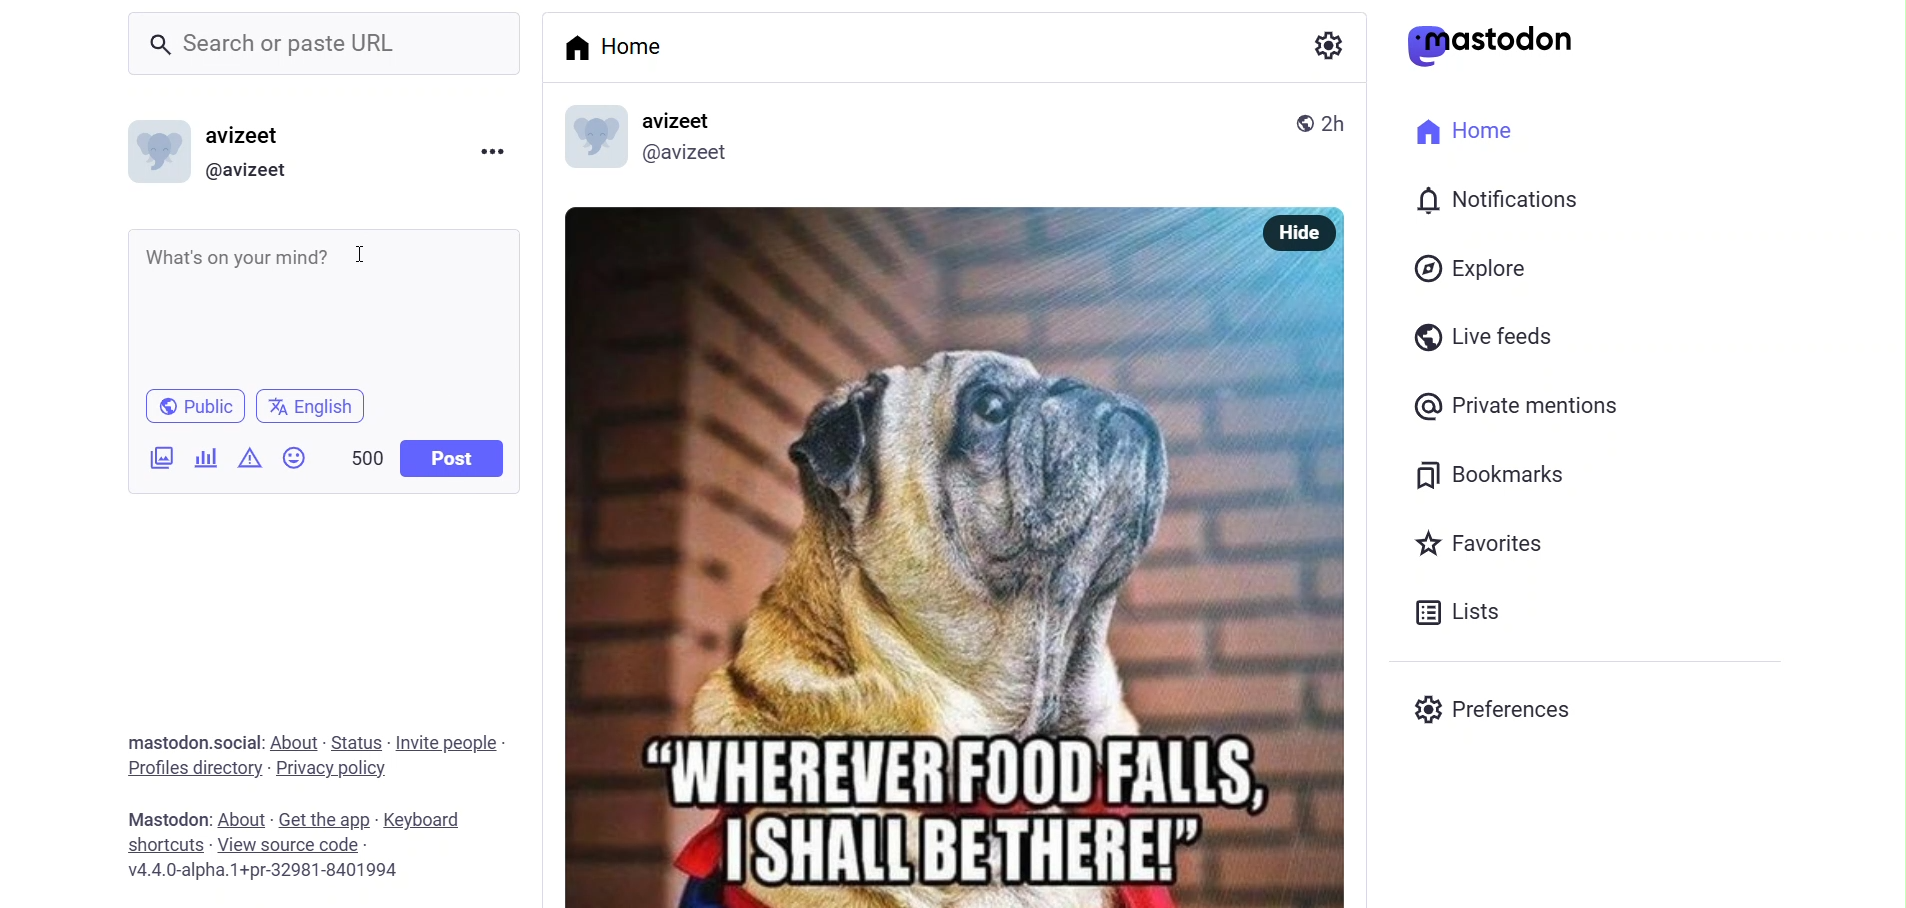 The width and height of the screenshot is (1906, 908). Describe the element at coordinates (1499, 475) in the screenshot. I see `bookmark` at that location.